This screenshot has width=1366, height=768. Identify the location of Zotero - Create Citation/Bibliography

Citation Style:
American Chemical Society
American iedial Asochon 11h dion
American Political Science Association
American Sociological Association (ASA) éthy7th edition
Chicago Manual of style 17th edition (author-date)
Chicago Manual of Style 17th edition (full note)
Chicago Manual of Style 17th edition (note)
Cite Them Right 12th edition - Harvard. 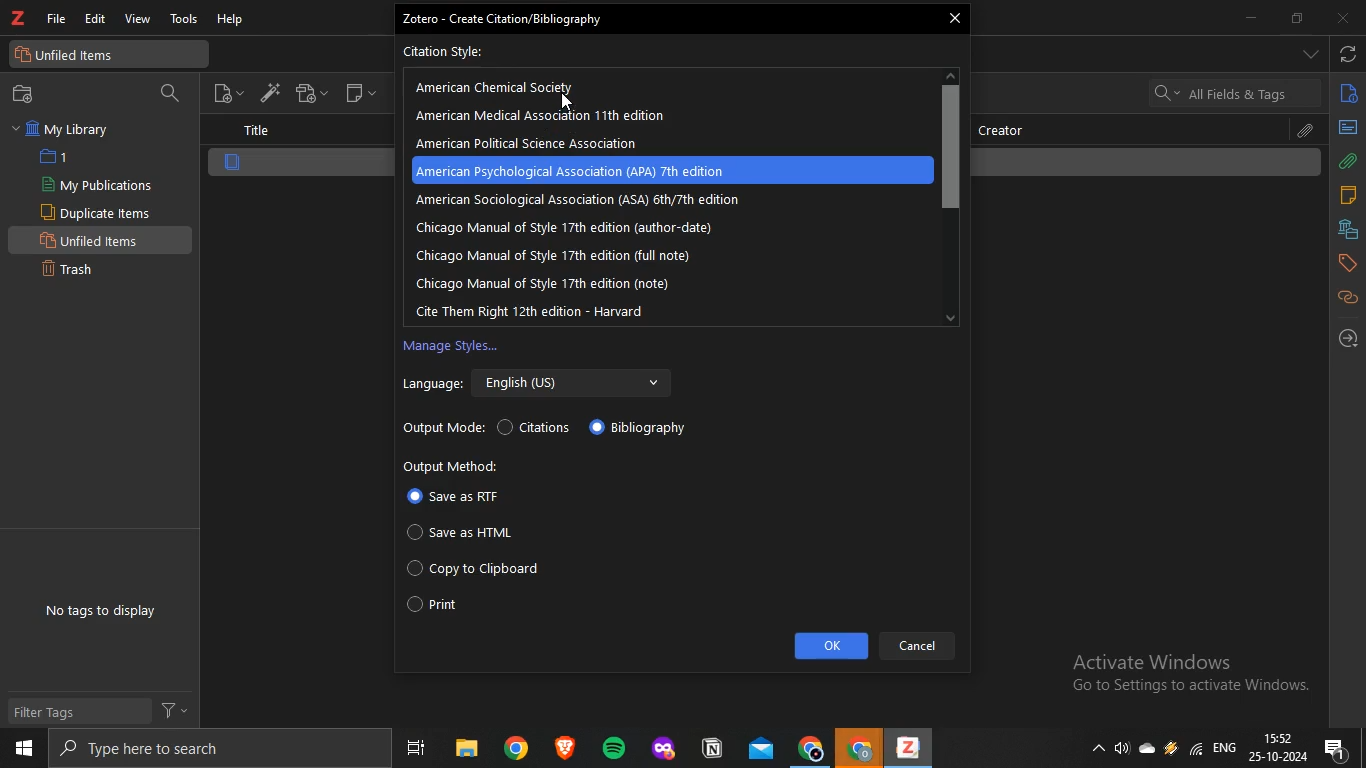
(667, 166).